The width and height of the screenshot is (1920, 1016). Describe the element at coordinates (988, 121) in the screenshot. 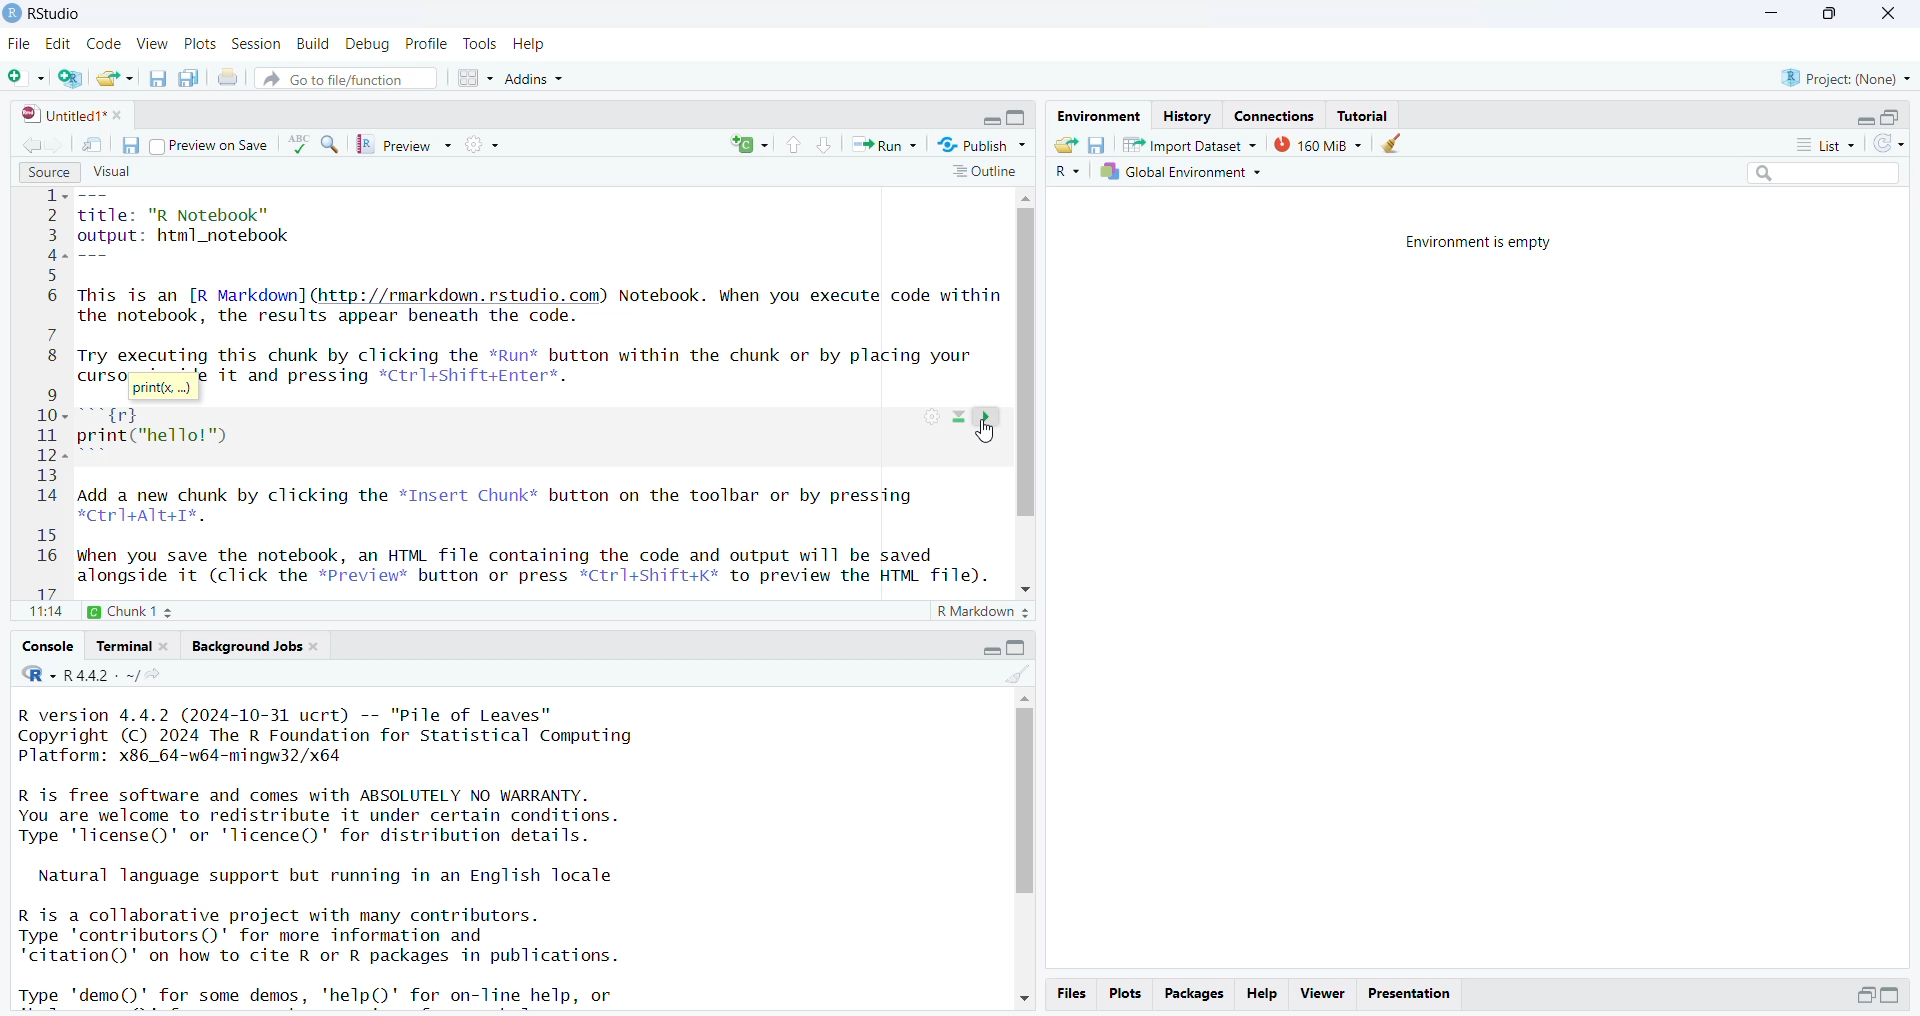

I see `expand` at that location.